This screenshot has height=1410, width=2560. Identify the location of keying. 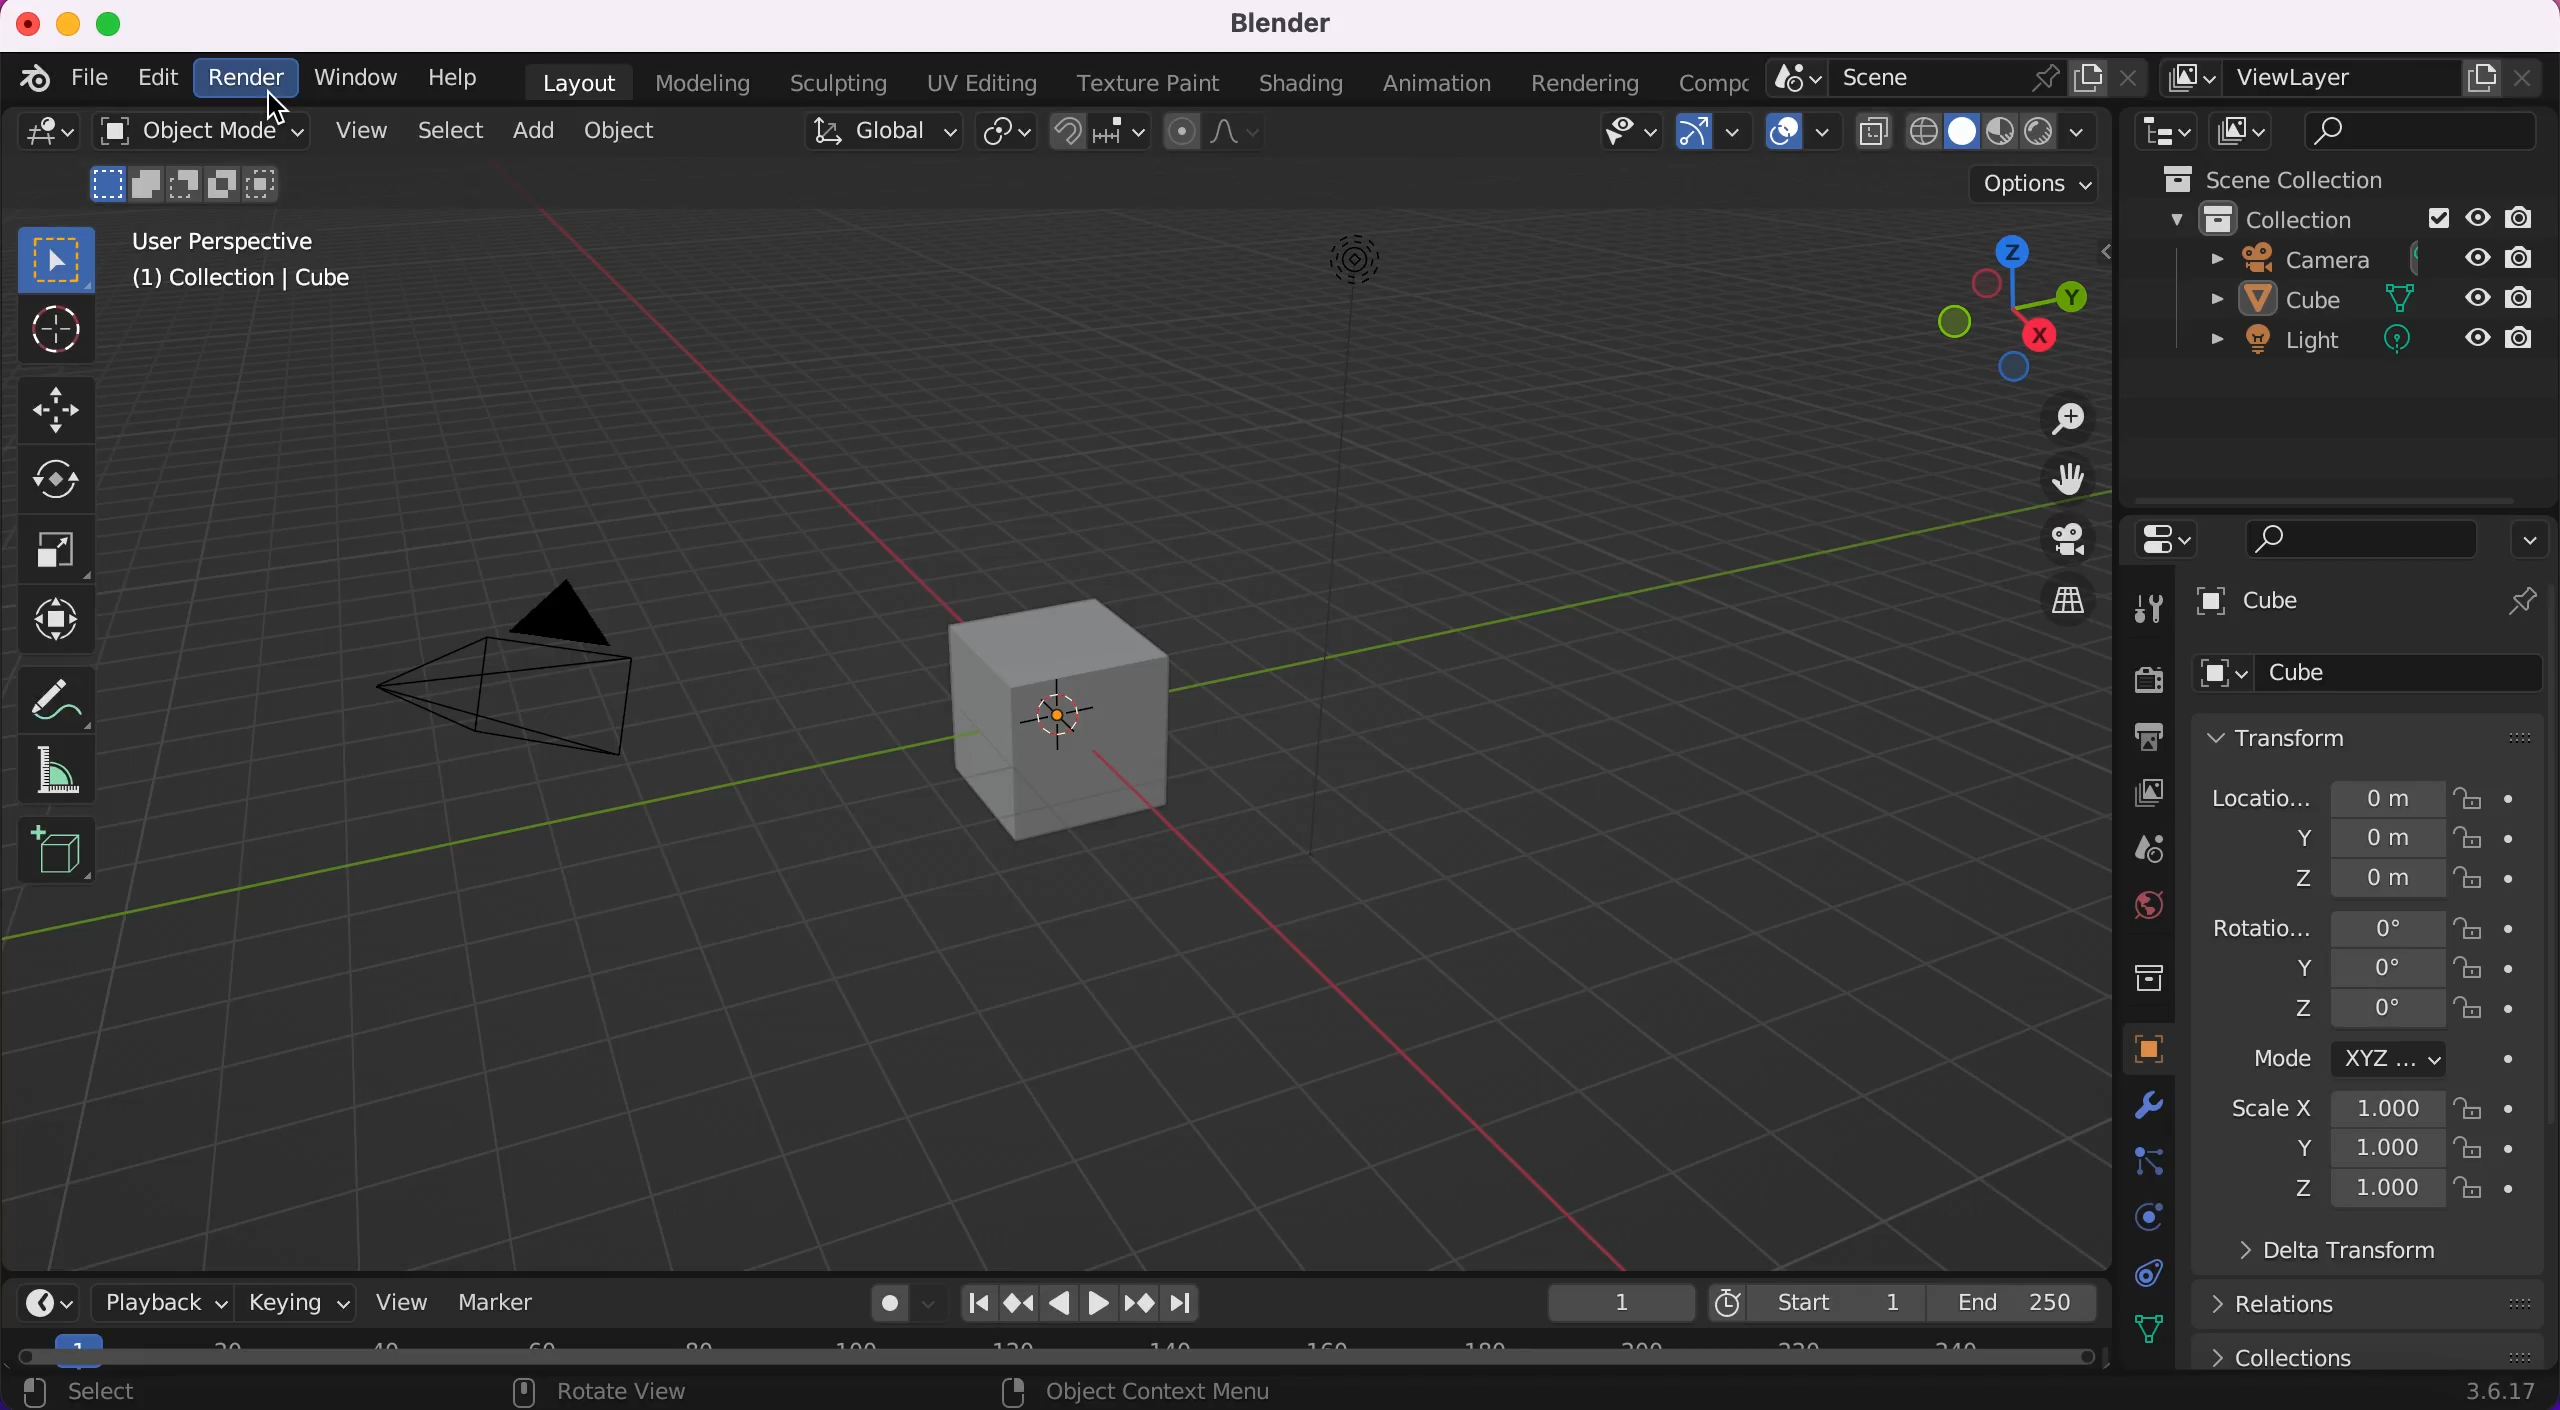
(296, 1301).